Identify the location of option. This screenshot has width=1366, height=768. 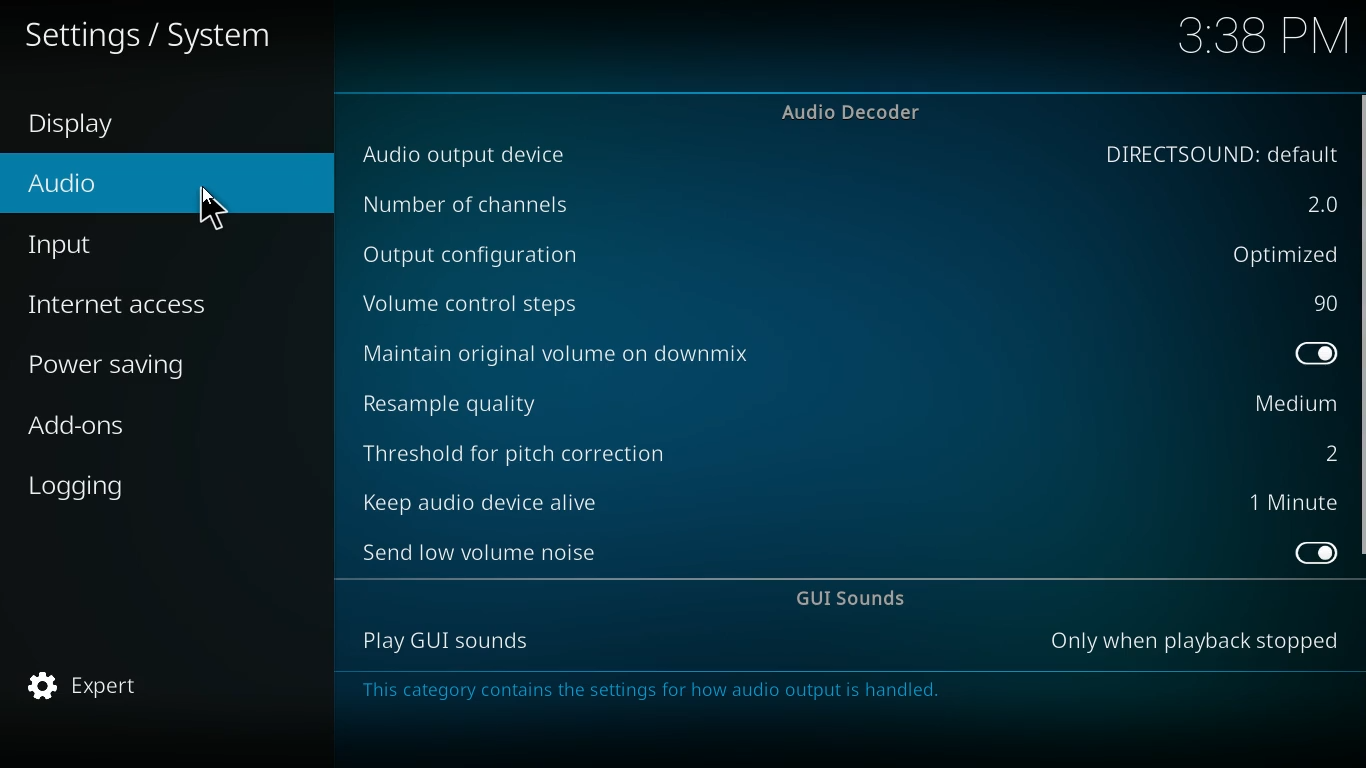
(1323, 356).